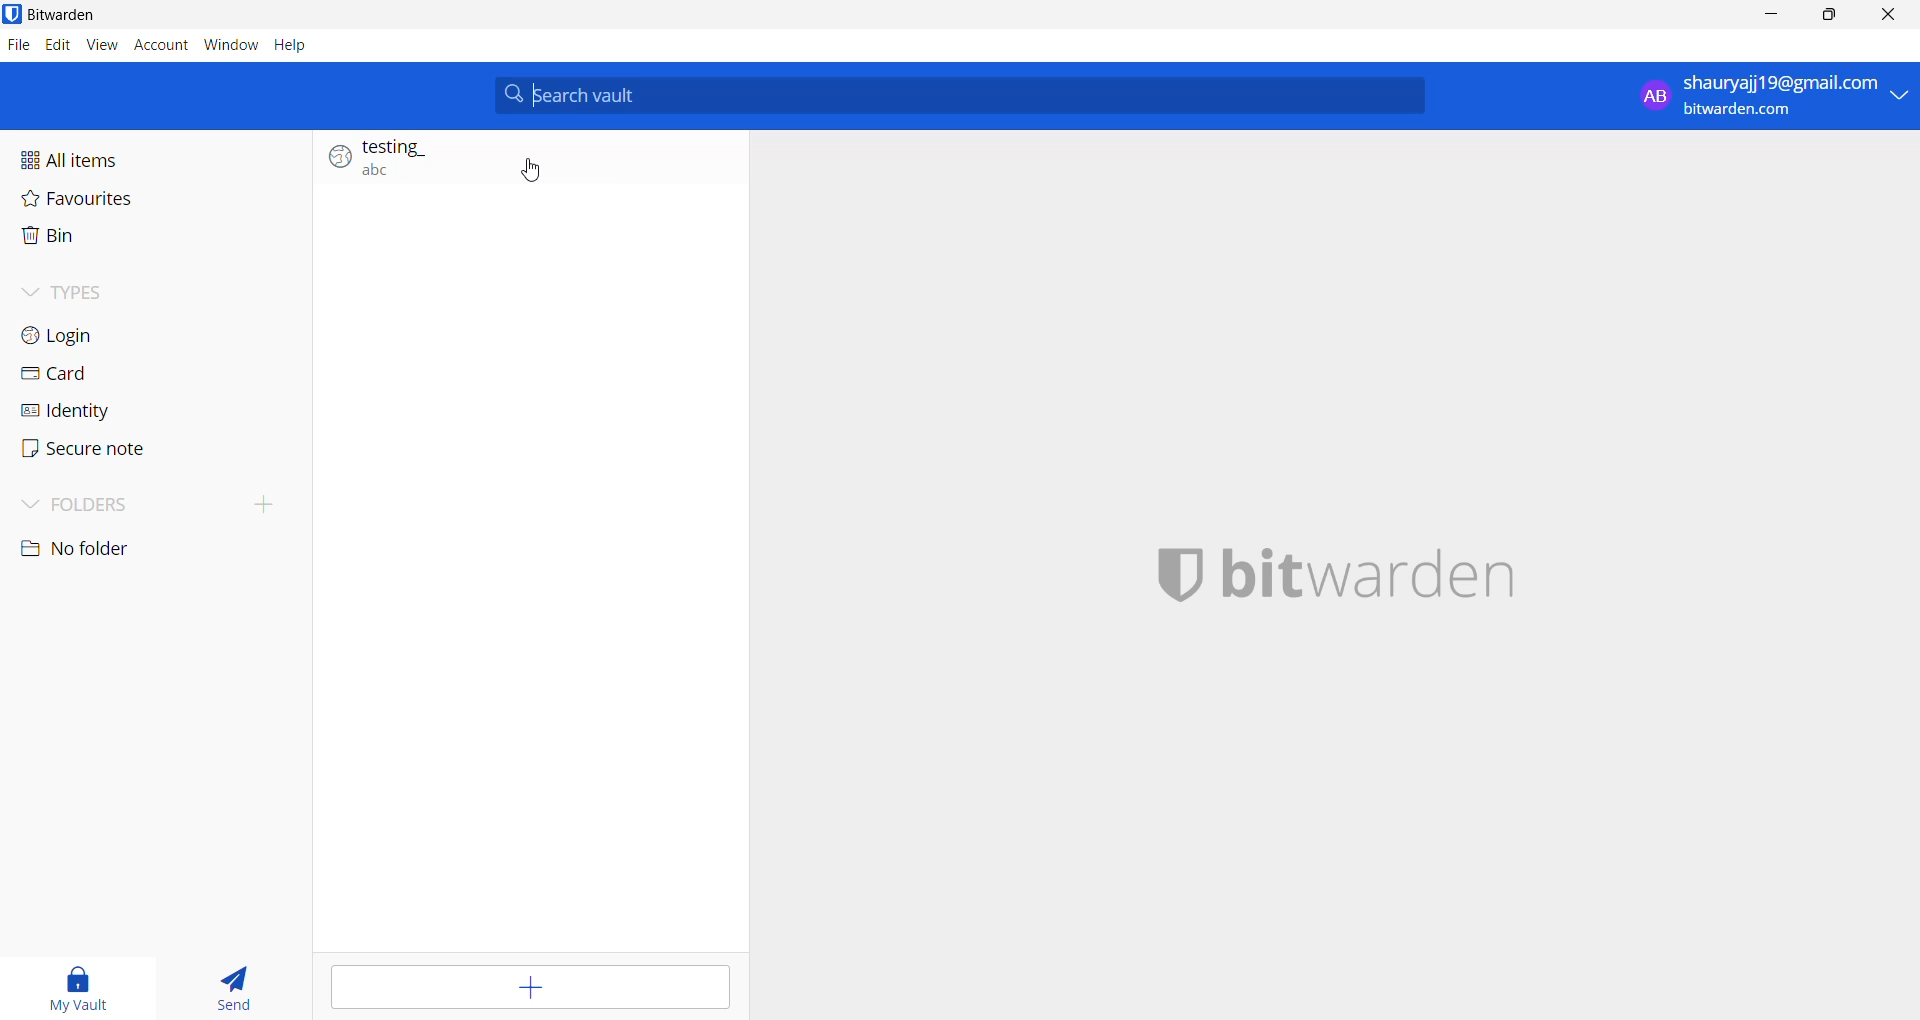 The height and width of the screenshot is (1020, 1920). What do you see at coordinates (961, 96) in the screenshot?
I see `Search bar` at bounding box center [961, 96].